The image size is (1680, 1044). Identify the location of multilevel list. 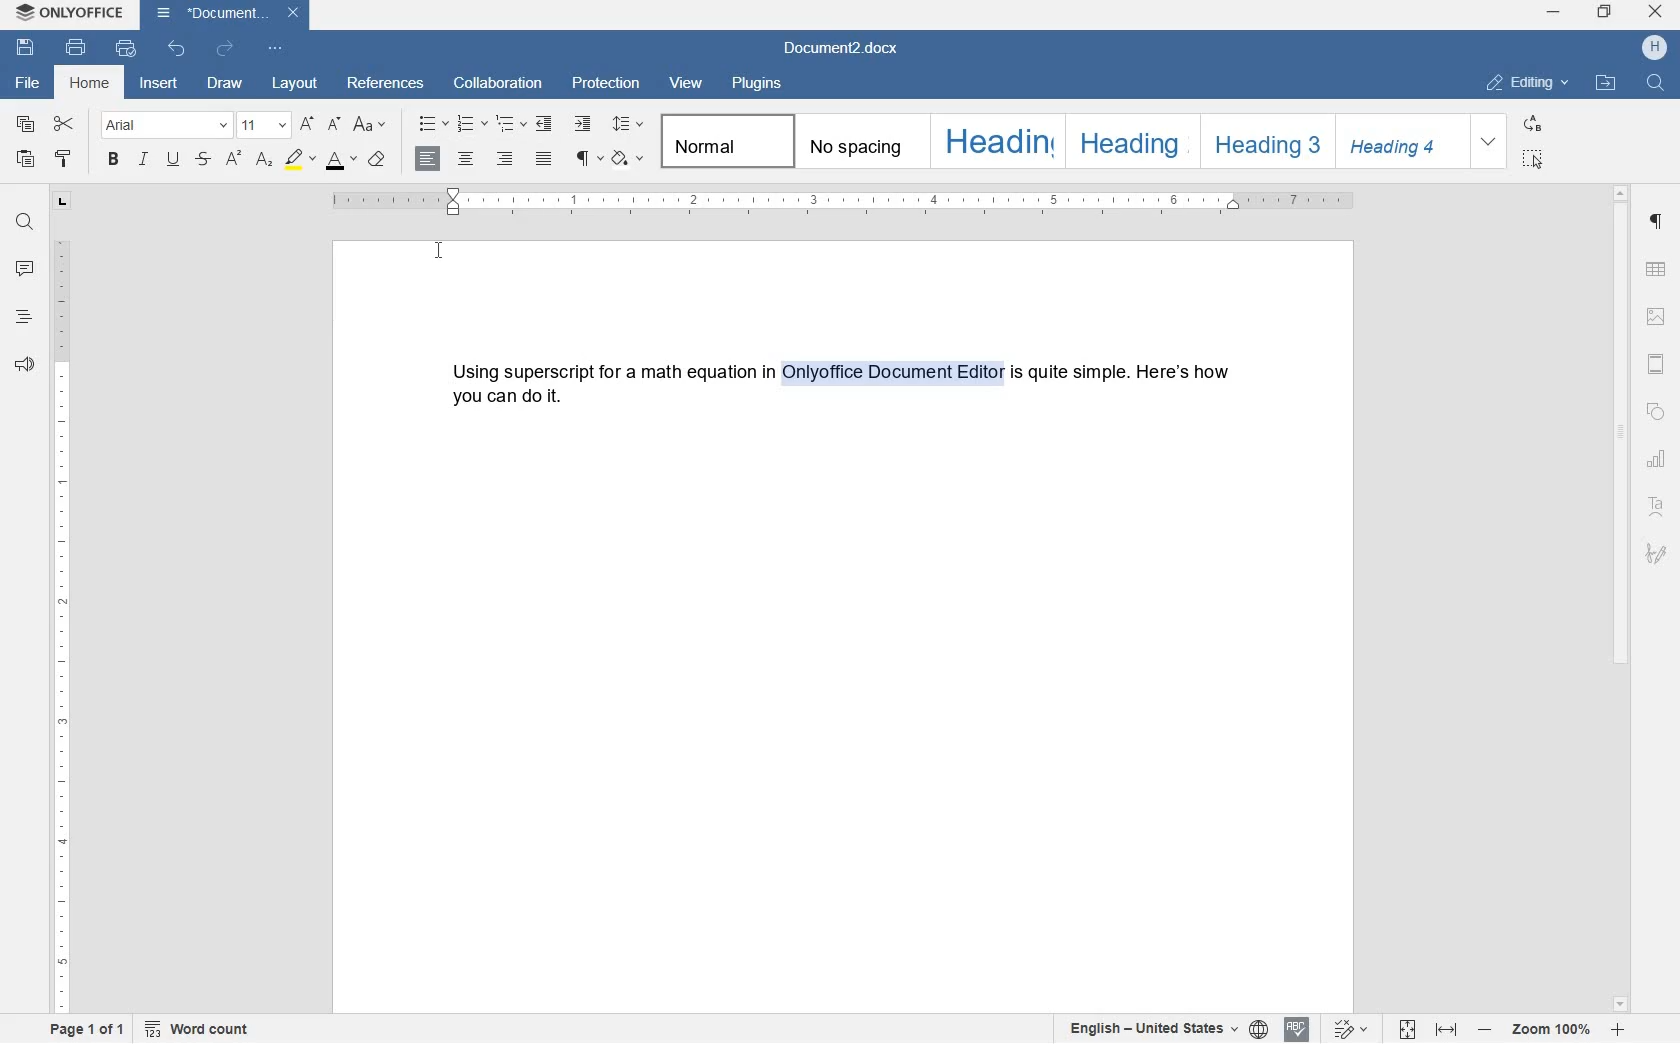
(508, 125).